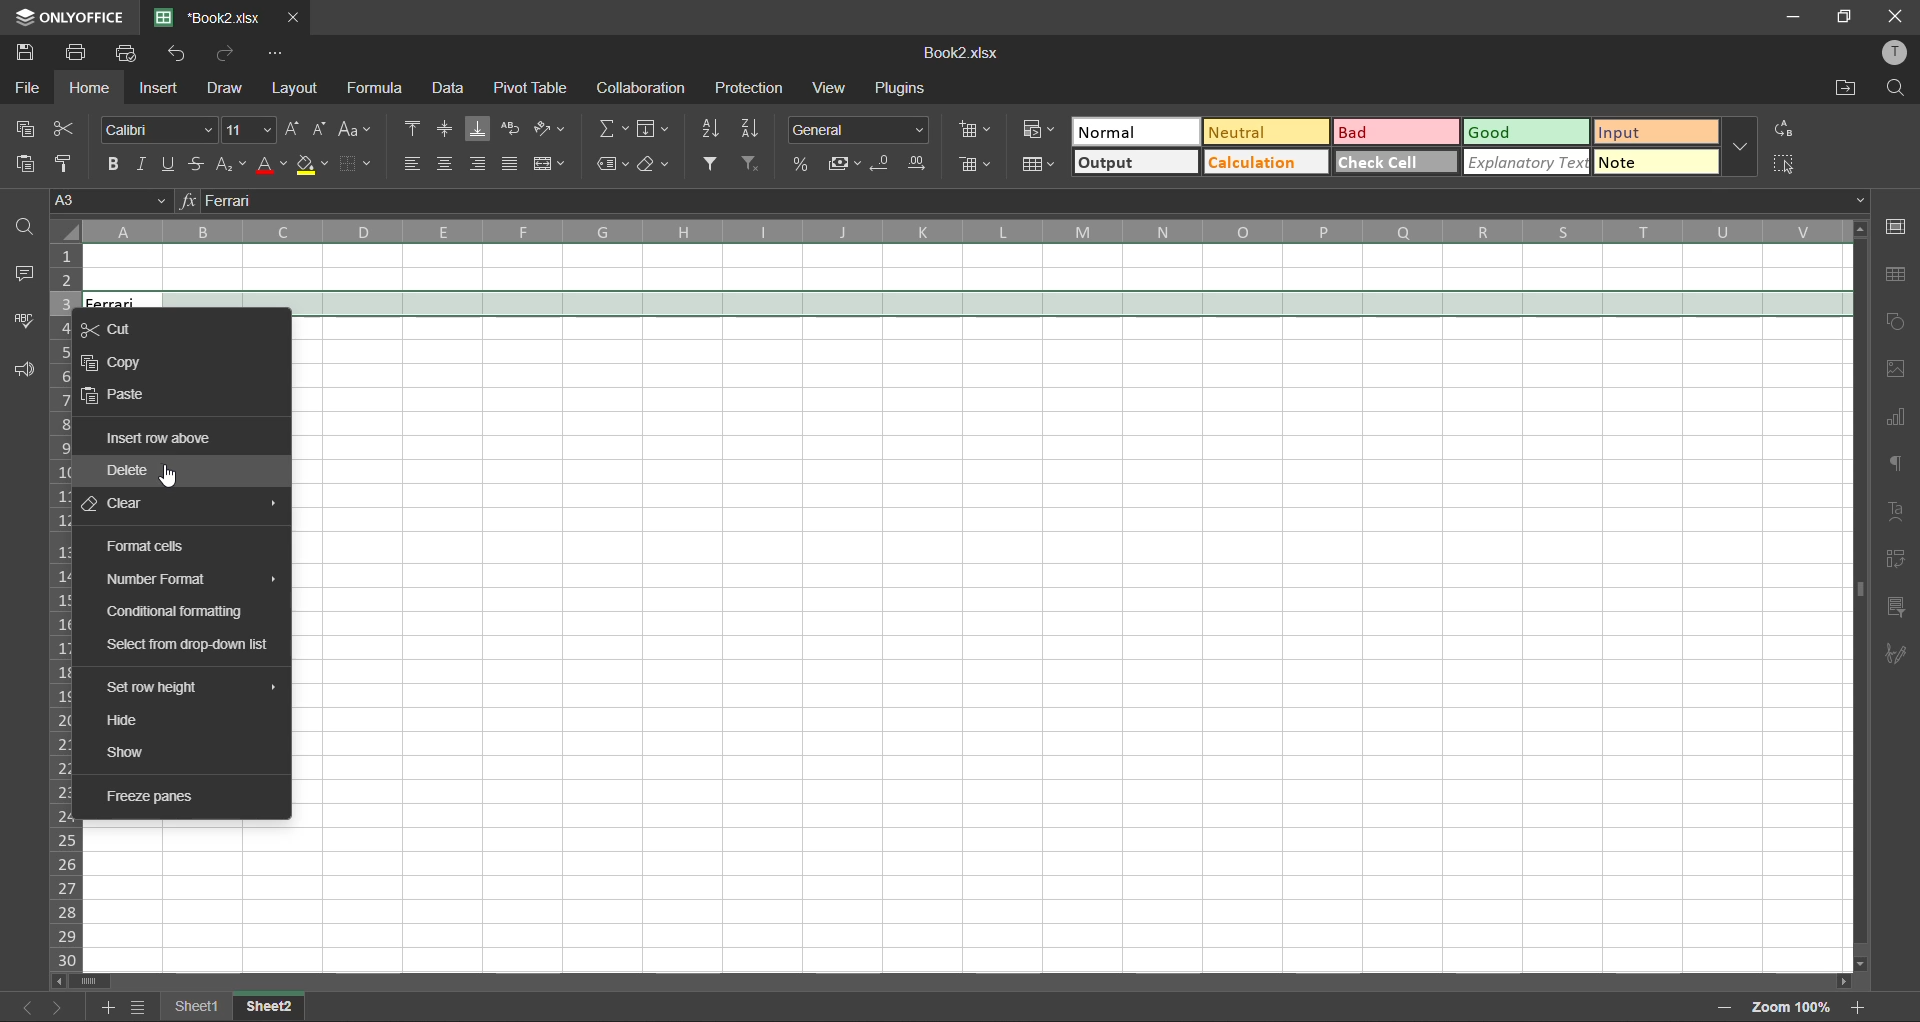 This screenshot has width=1920, height=1022. Describe the element at coordinates (291, 129) in the screenshot. I see `increment size` at that location.